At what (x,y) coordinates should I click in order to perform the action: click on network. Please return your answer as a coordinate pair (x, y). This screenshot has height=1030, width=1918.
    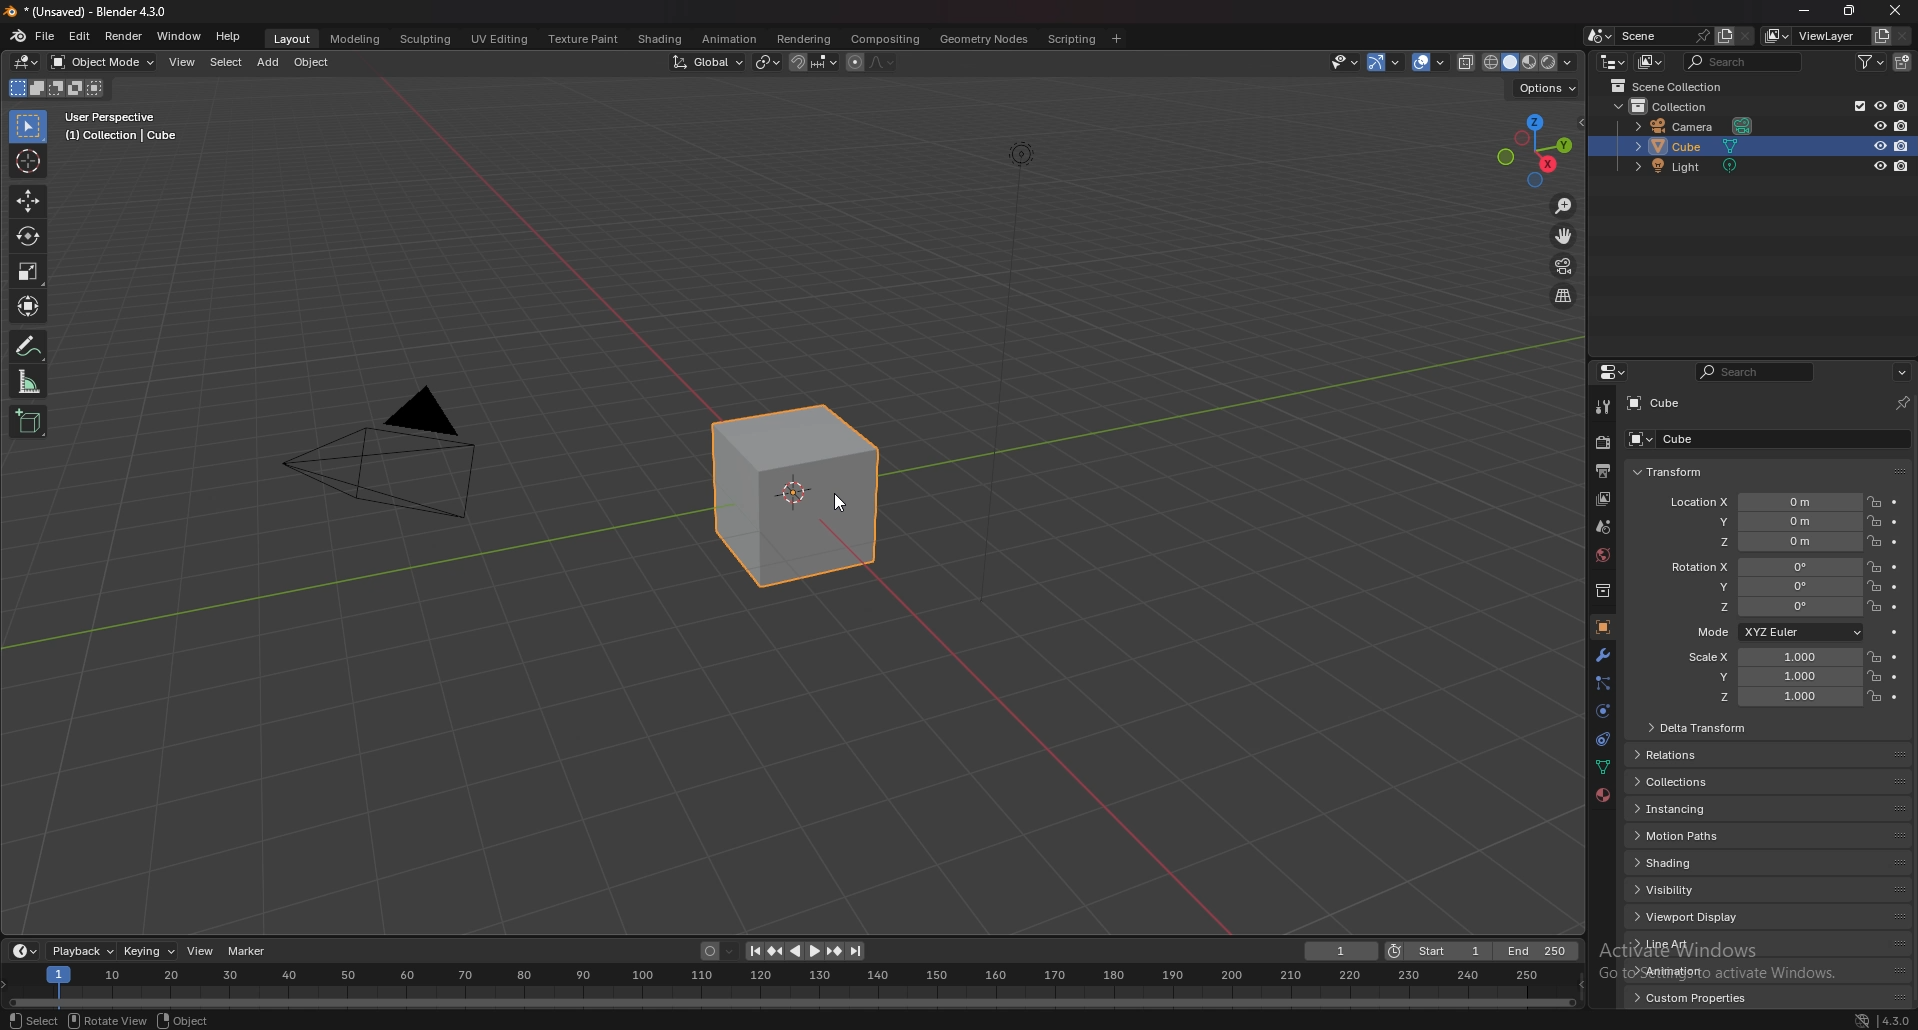
    Looking at the image, I should click on (1853, 1018).